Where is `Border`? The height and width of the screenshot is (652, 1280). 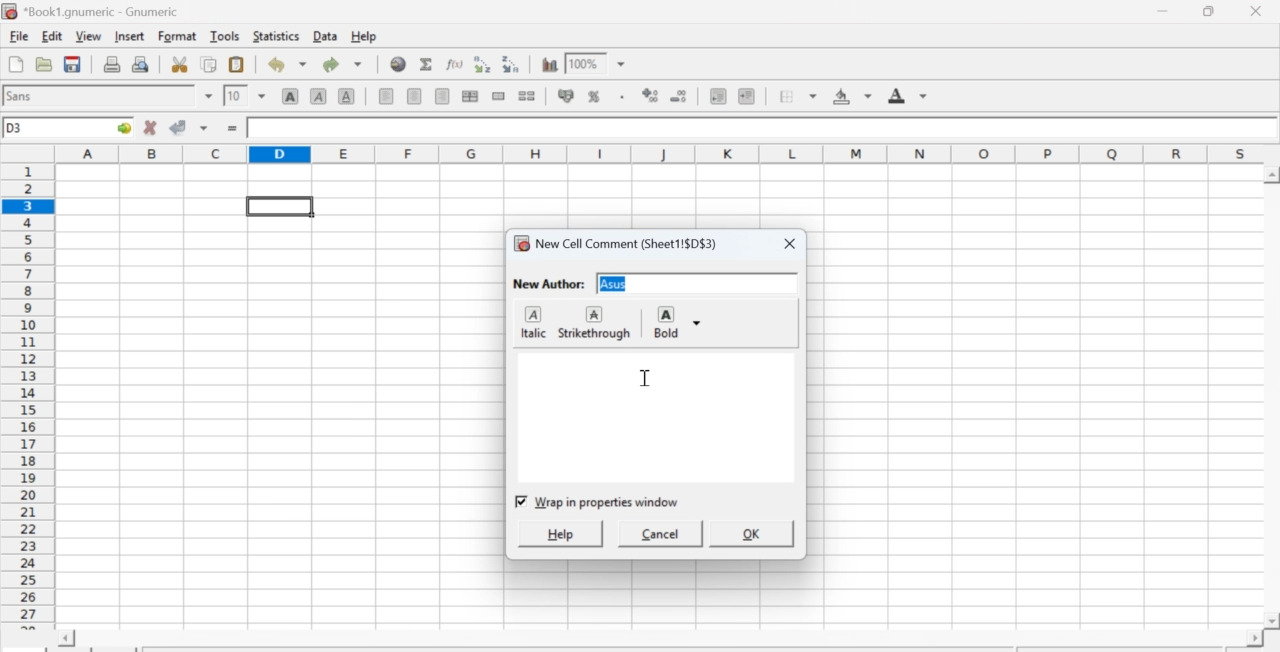 Border is located at coordinates (798, 97).